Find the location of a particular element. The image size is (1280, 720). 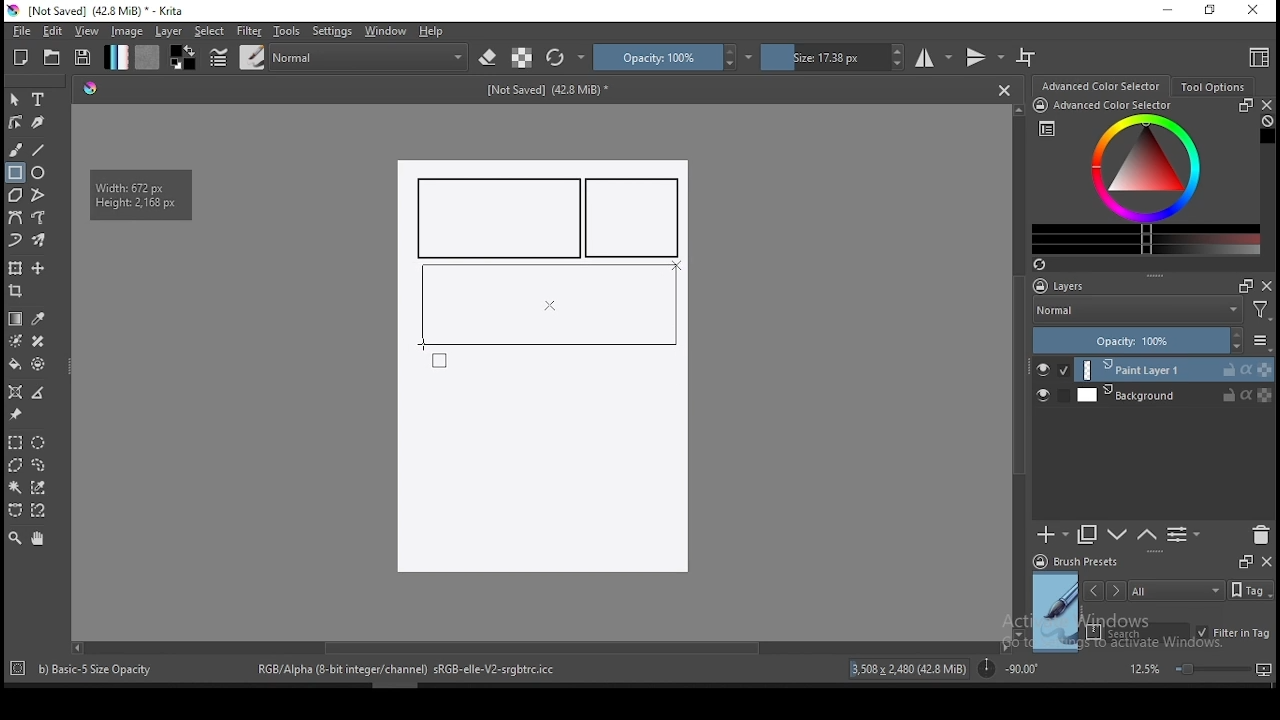

similar color selection tool is located at coordinates (41, 487).